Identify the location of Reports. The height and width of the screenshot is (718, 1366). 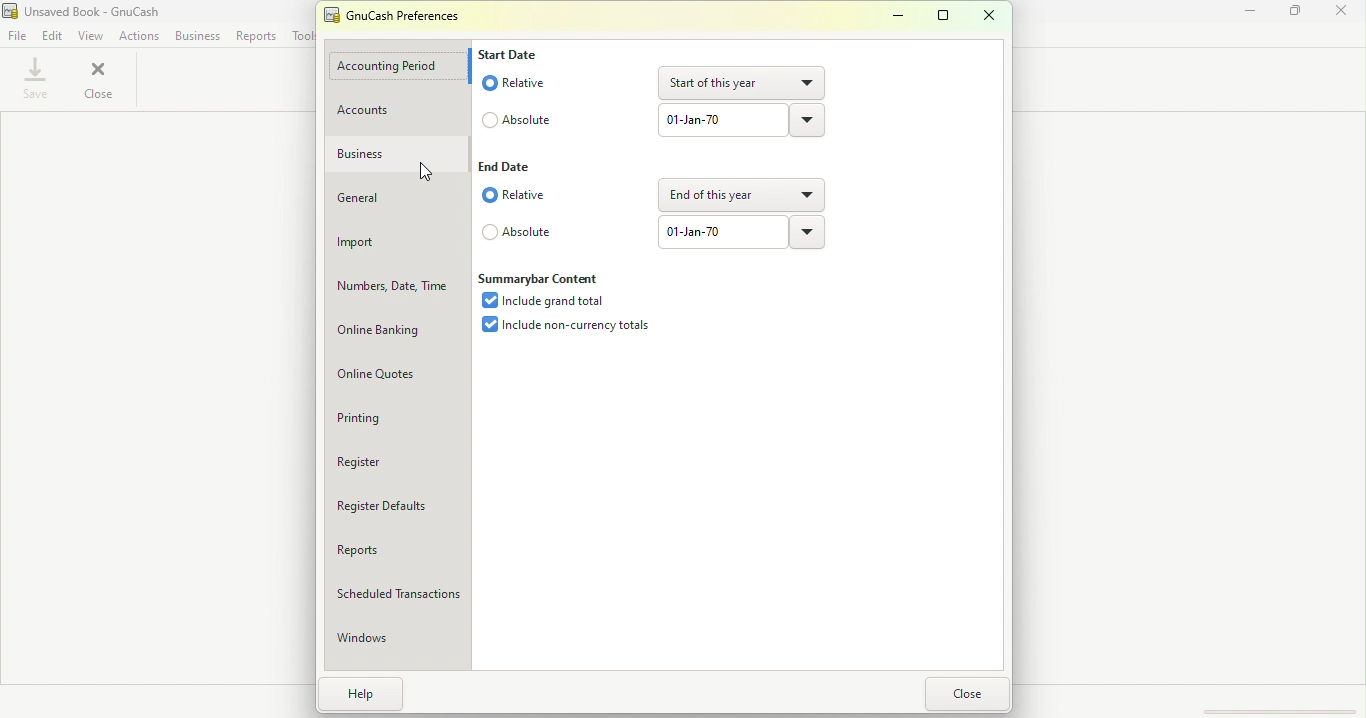
(399, 548).